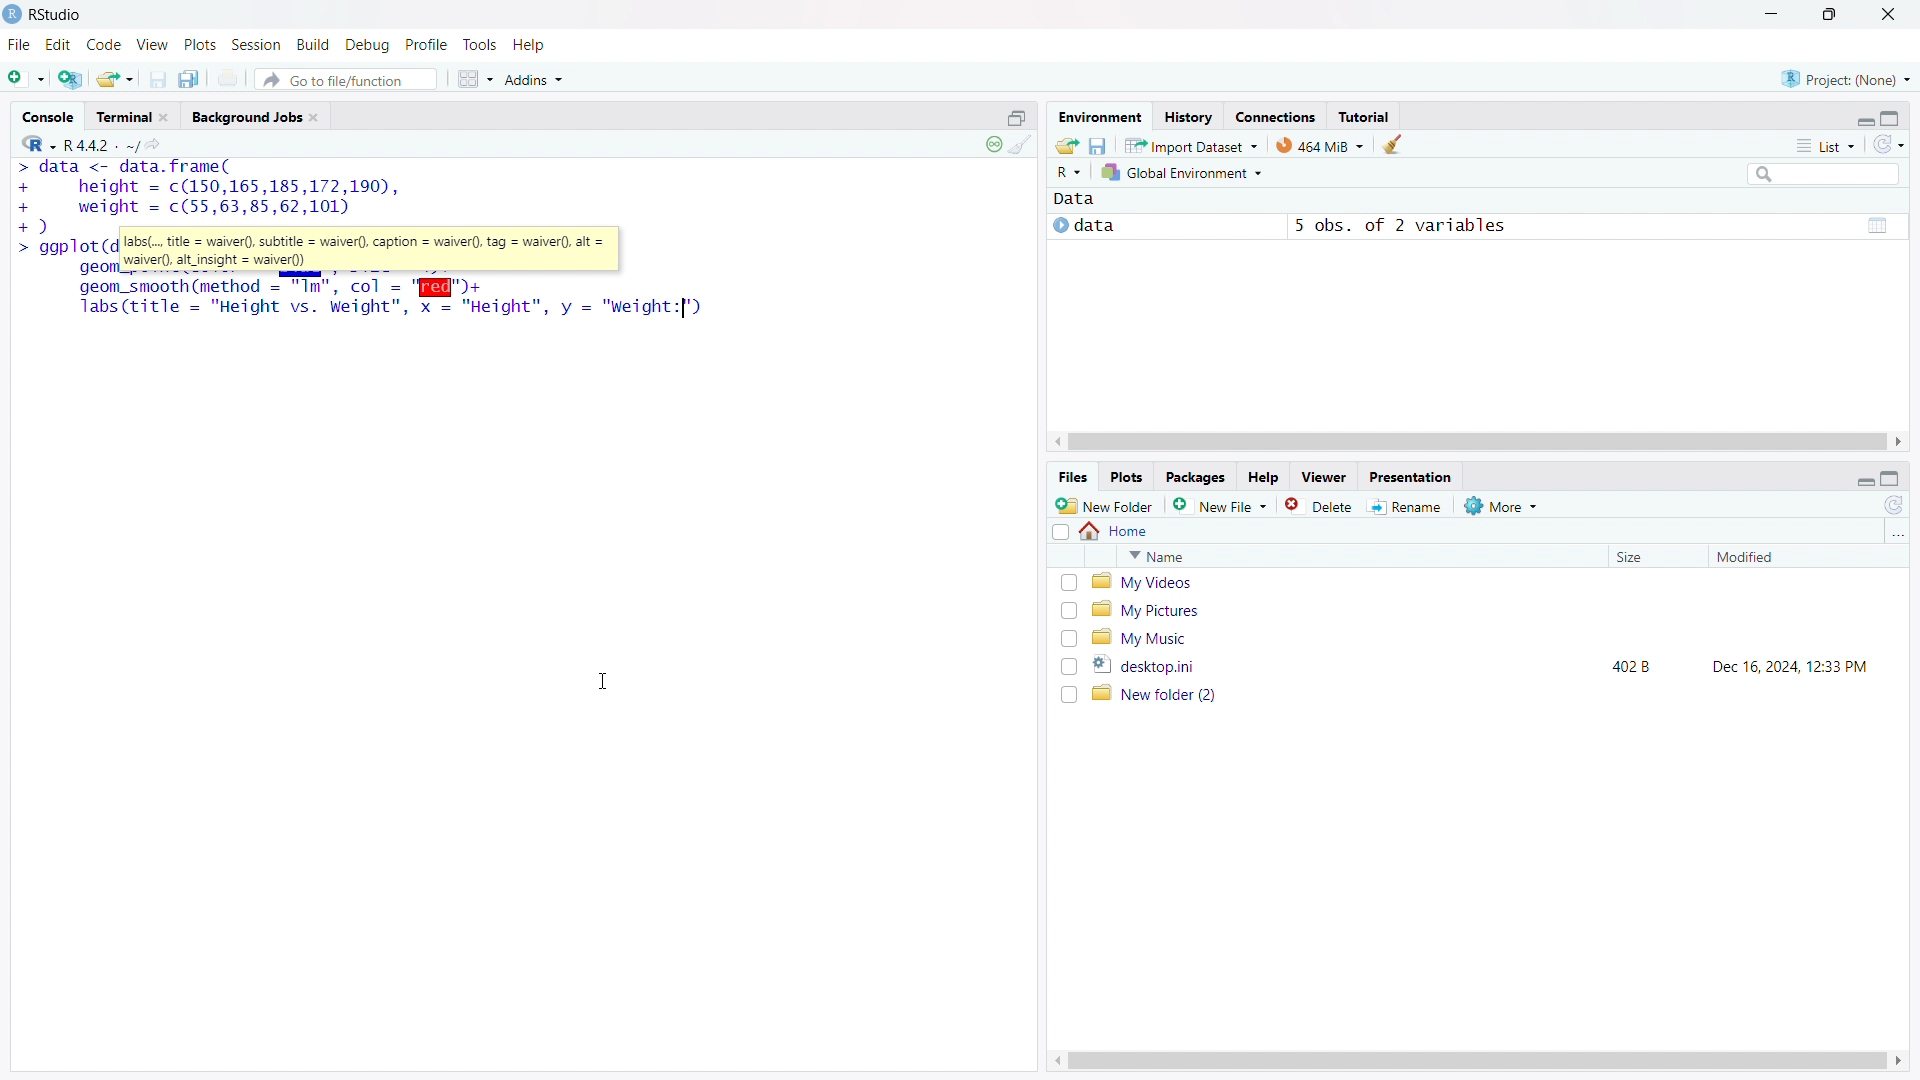 The width and height of the screenshot is (1920, 1080). What do you see at coordinates (38, 142) in the screenshot?
I see `select programming language` at bounding box center [38, 142].